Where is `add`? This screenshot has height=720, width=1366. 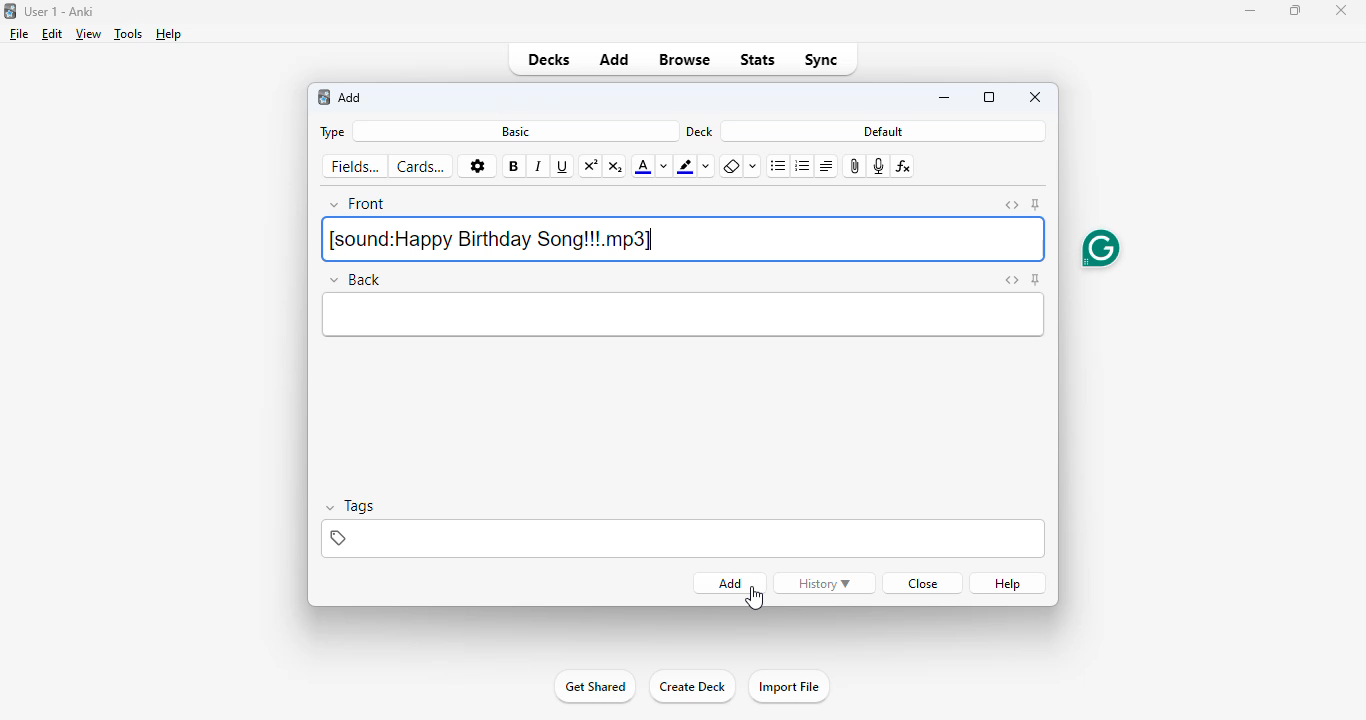
add is located at coordinates (324, 98).